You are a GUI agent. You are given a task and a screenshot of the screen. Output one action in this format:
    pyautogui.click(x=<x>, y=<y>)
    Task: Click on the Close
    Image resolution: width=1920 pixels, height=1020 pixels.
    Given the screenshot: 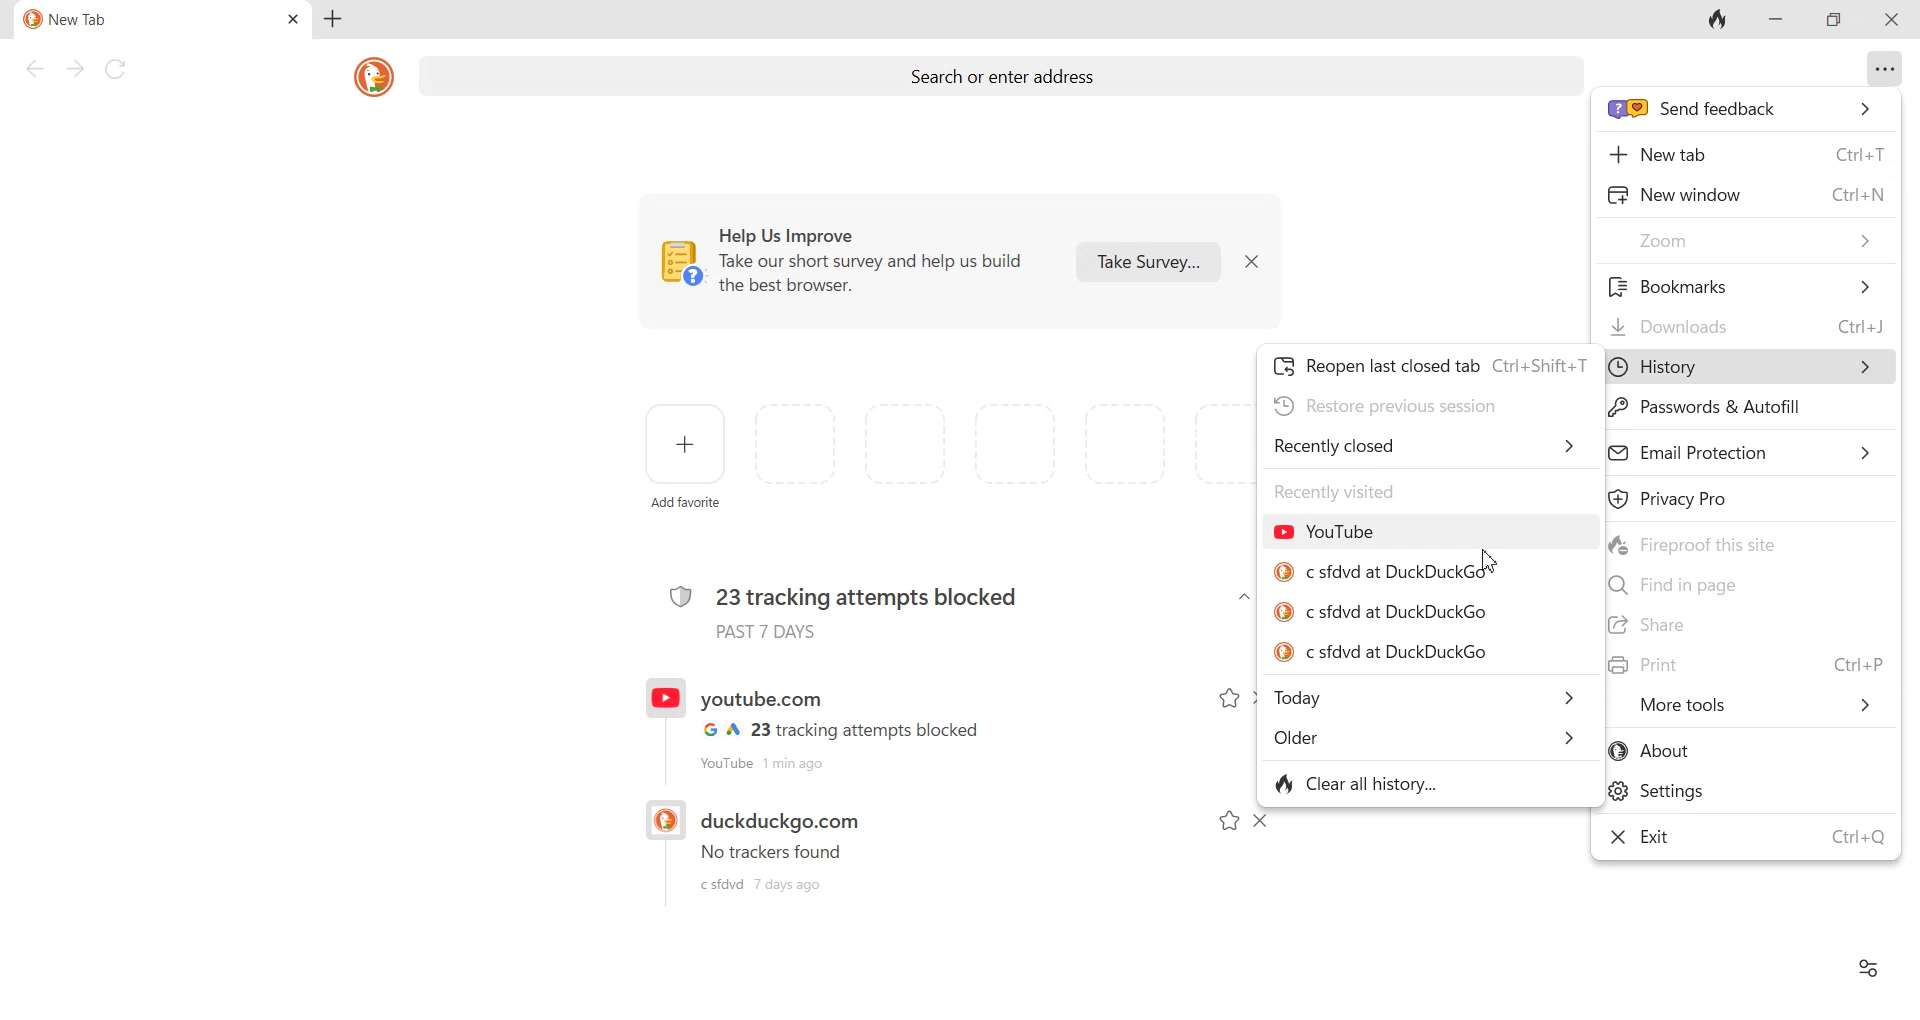 What is the action you would take?
    pyautogui.click(x=1888, y=20)
    